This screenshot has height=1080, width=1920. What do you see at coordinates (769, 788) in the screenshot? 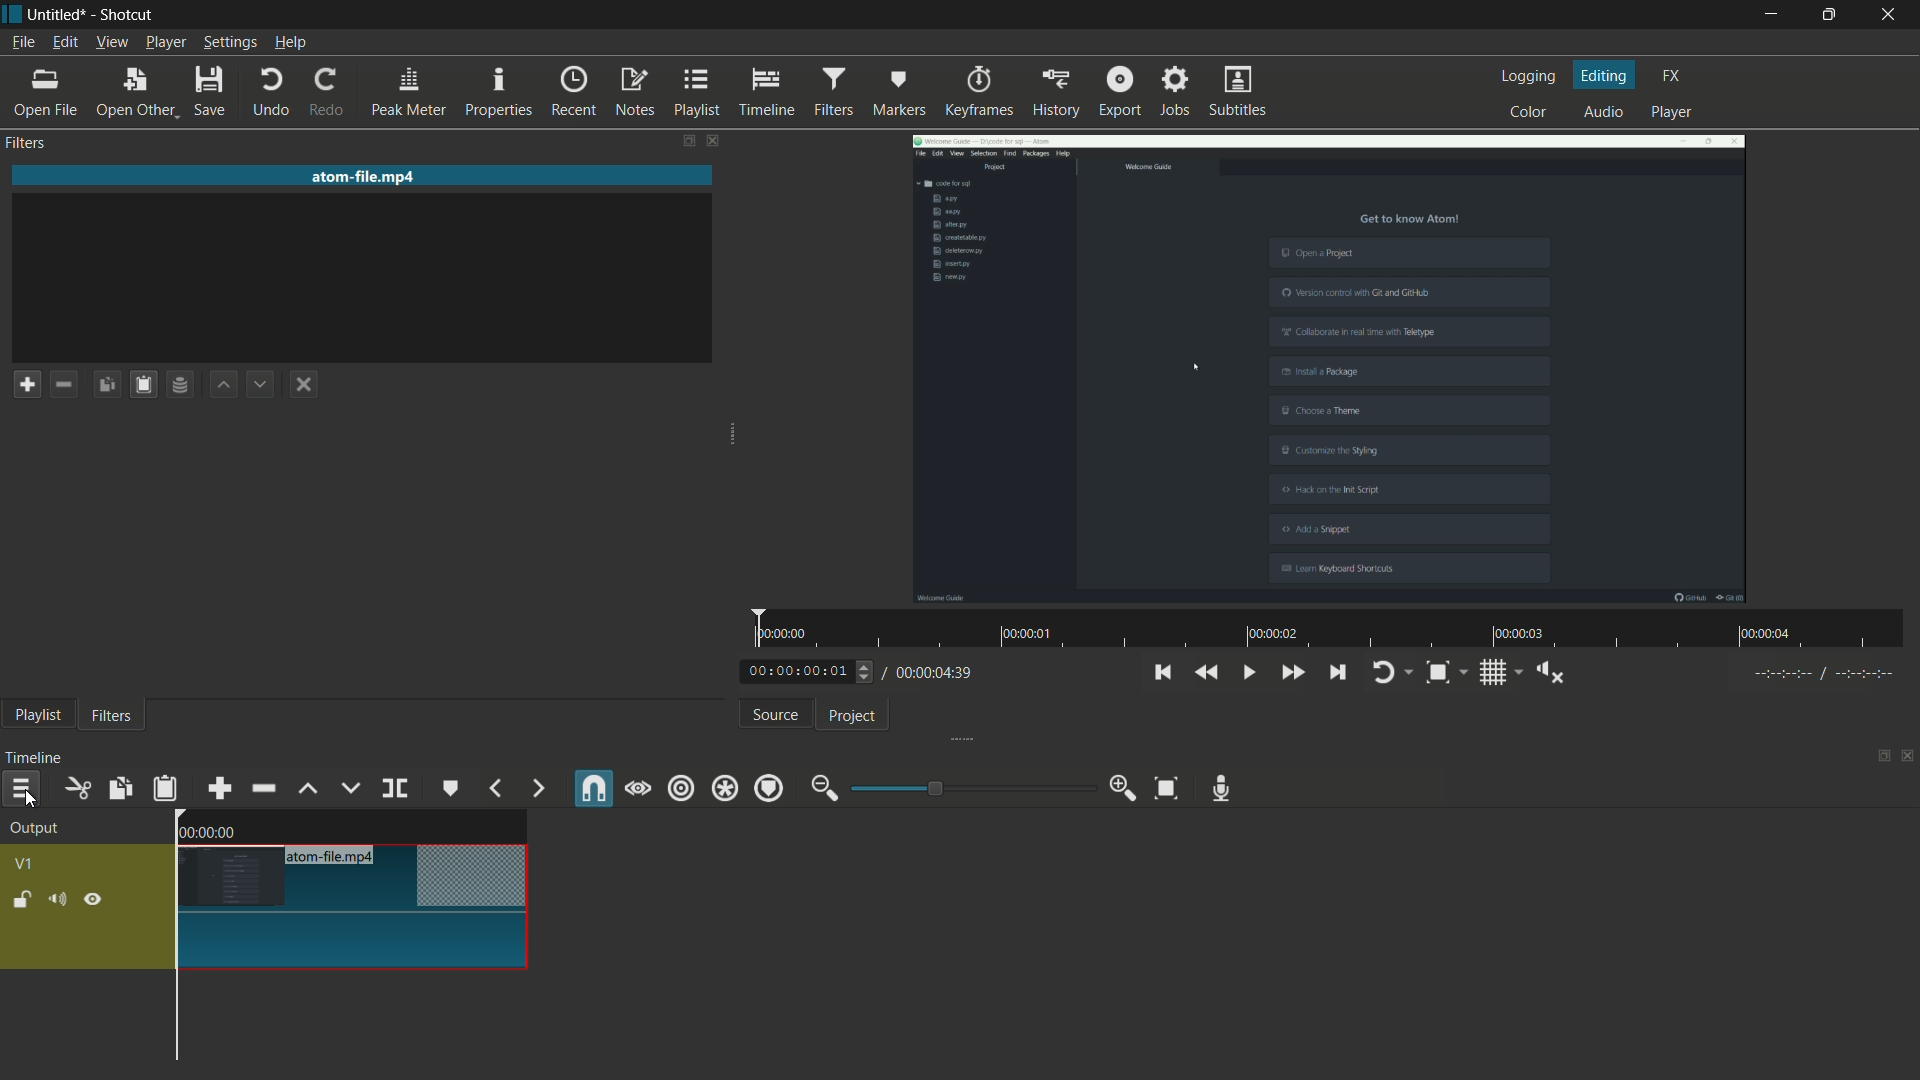
I see `ripple markers` at bounding box center [769, 788].